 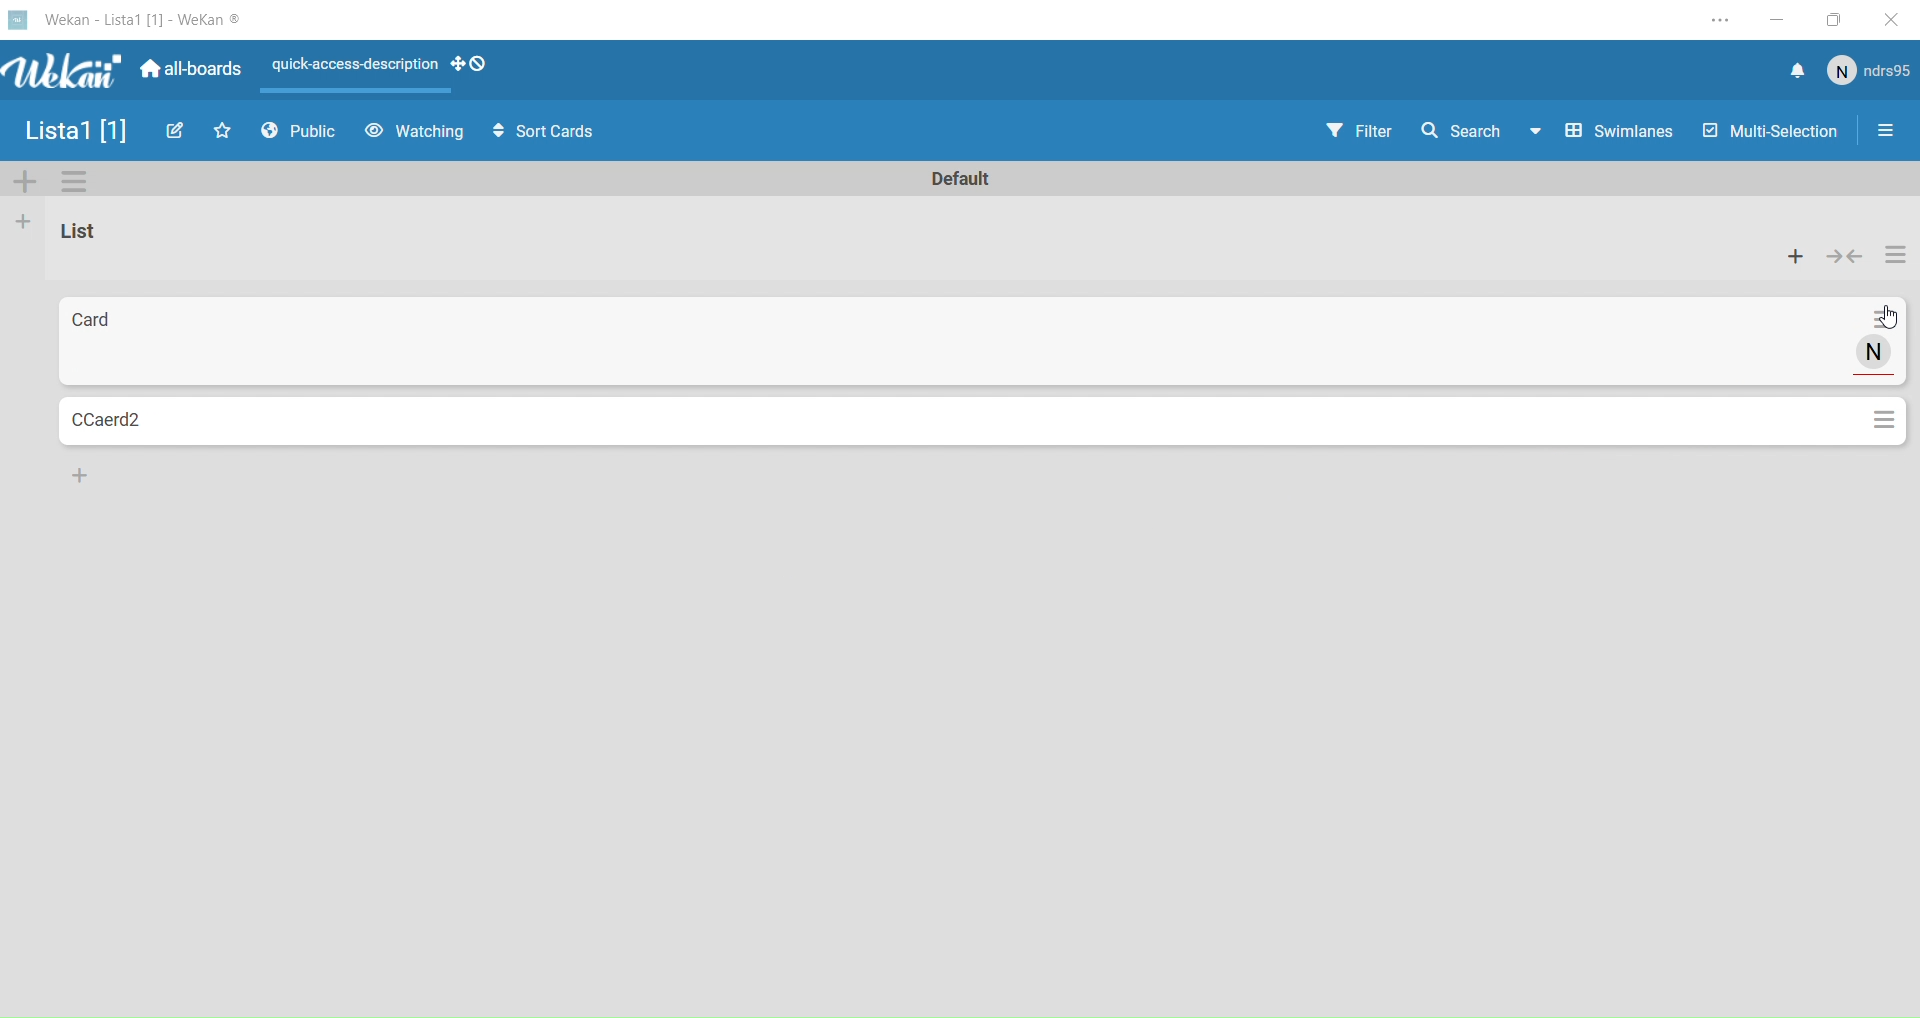 I want to click on drag handles, so click(x=479, y=67).